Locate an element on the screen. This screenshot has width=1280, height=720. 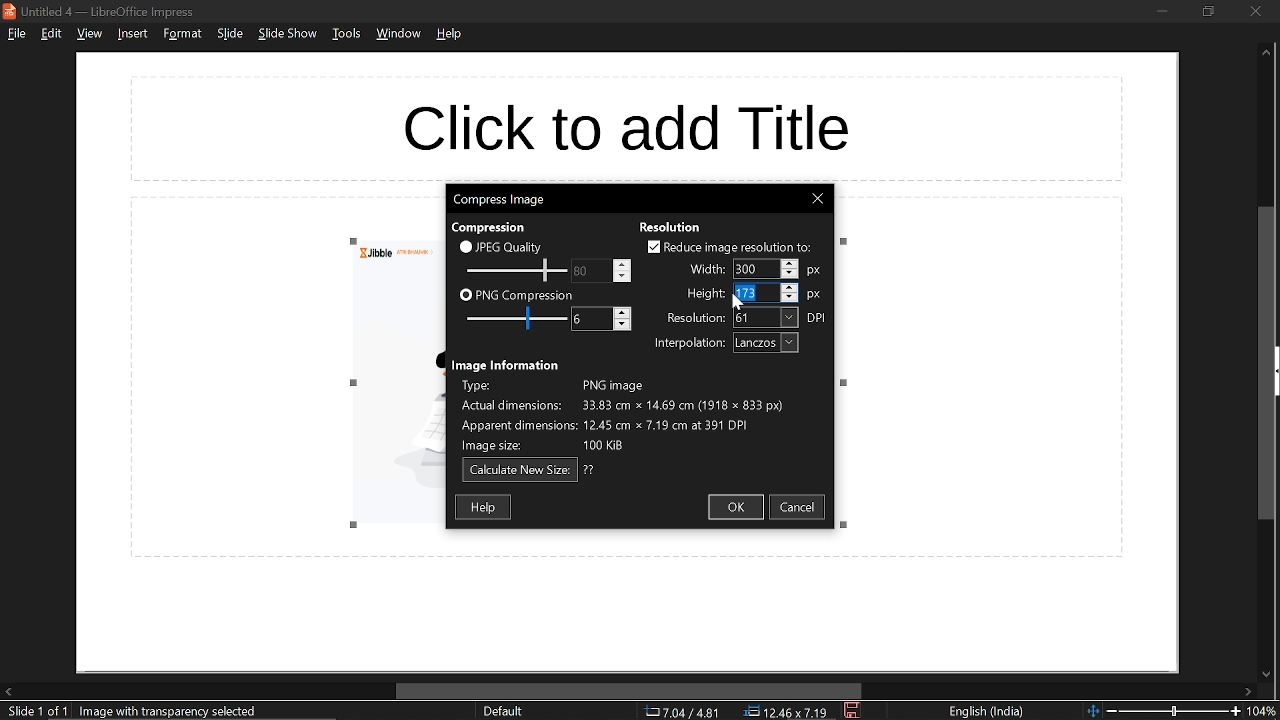
checkbox is located at coordinates (465, 246).